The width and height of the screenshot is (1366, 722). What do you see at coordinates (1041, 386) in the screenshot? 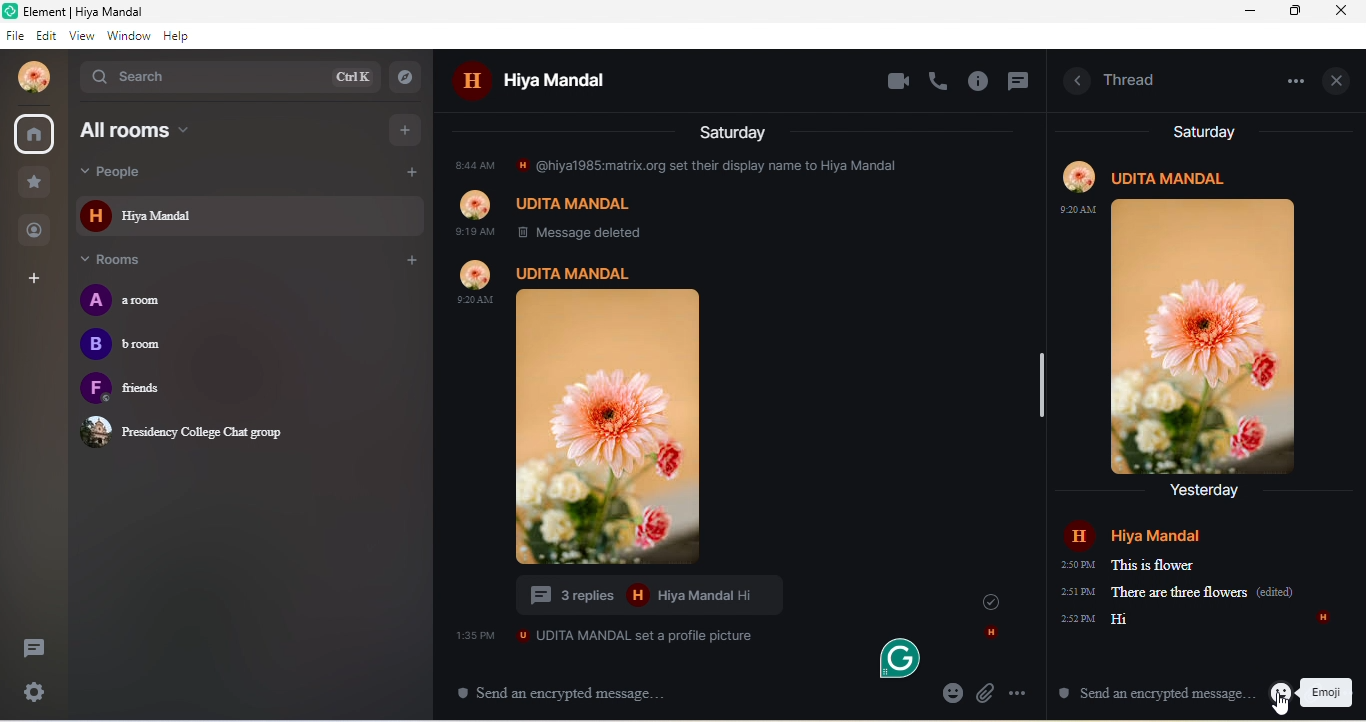
I see `vertical scrollbar` at bounding box center [1041, 386].